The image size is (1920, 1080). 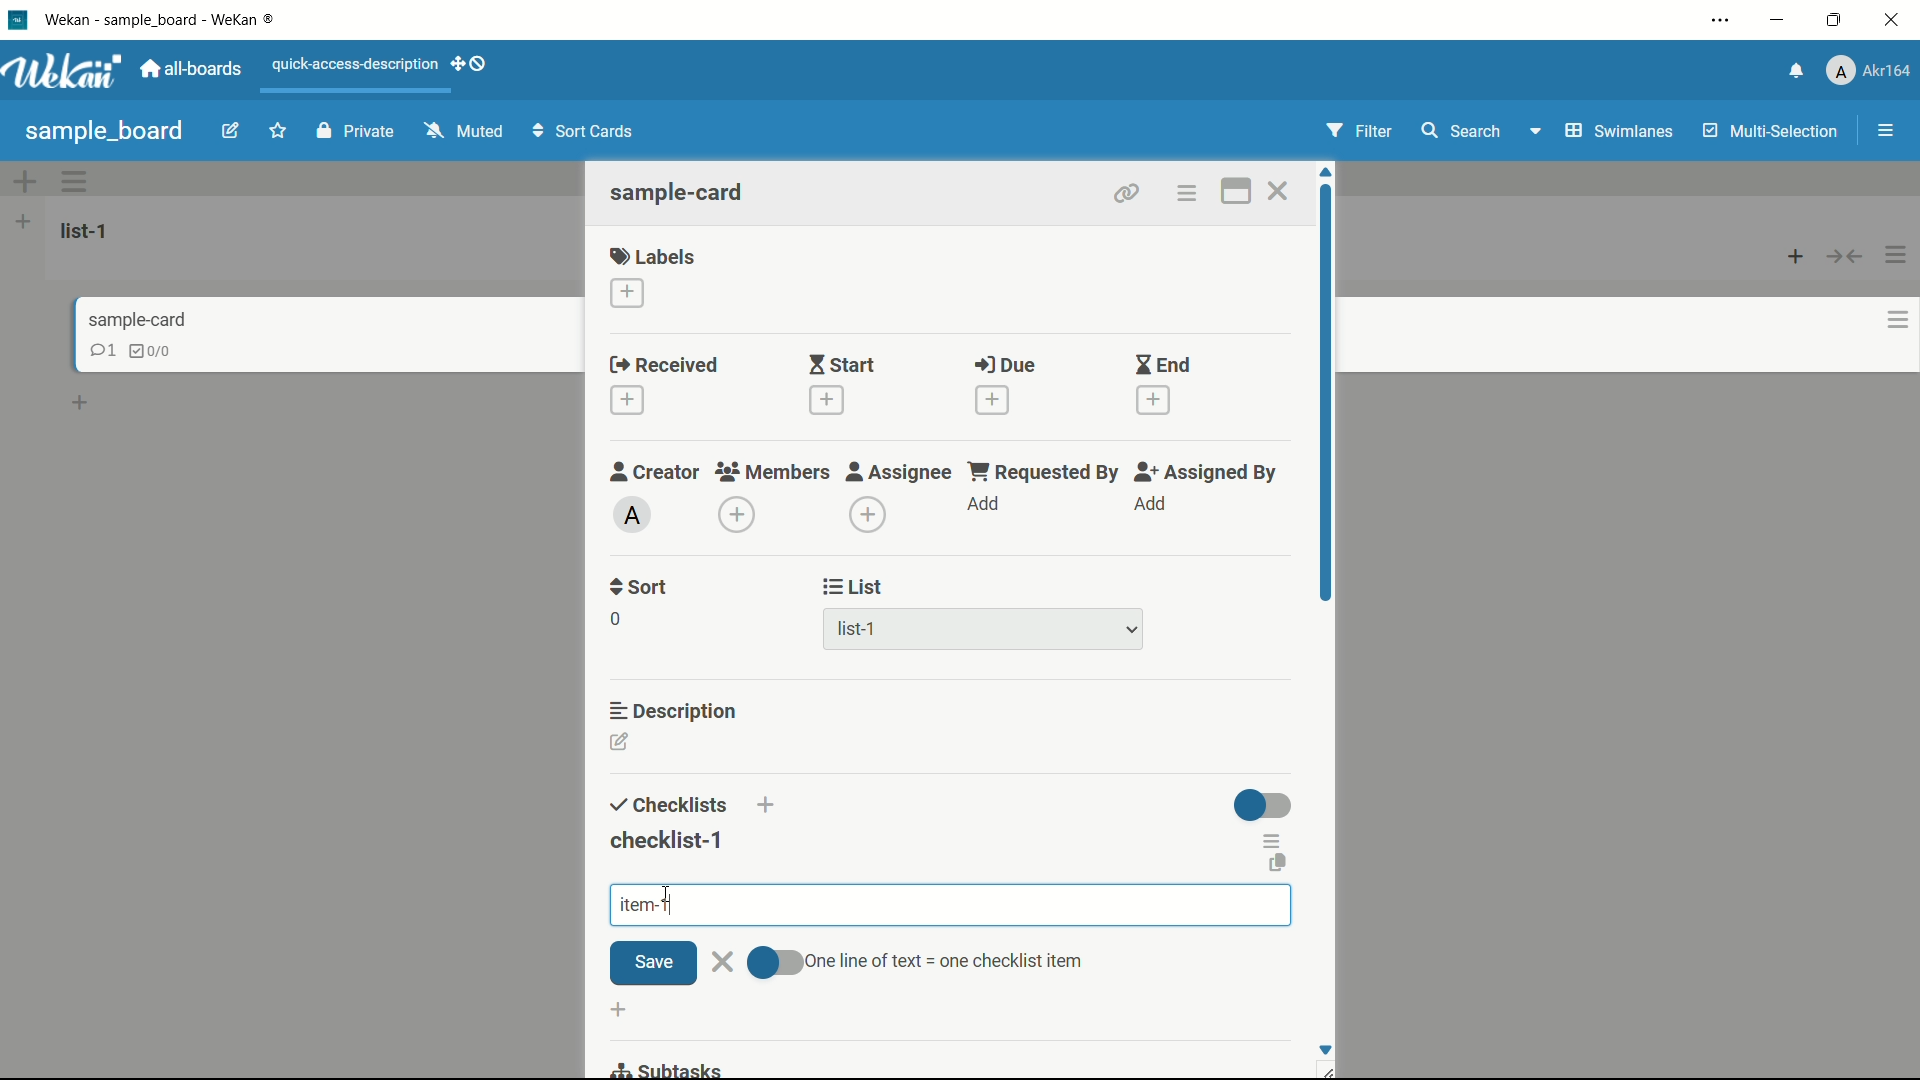 I want to click on add, so click(x=767, y=798).